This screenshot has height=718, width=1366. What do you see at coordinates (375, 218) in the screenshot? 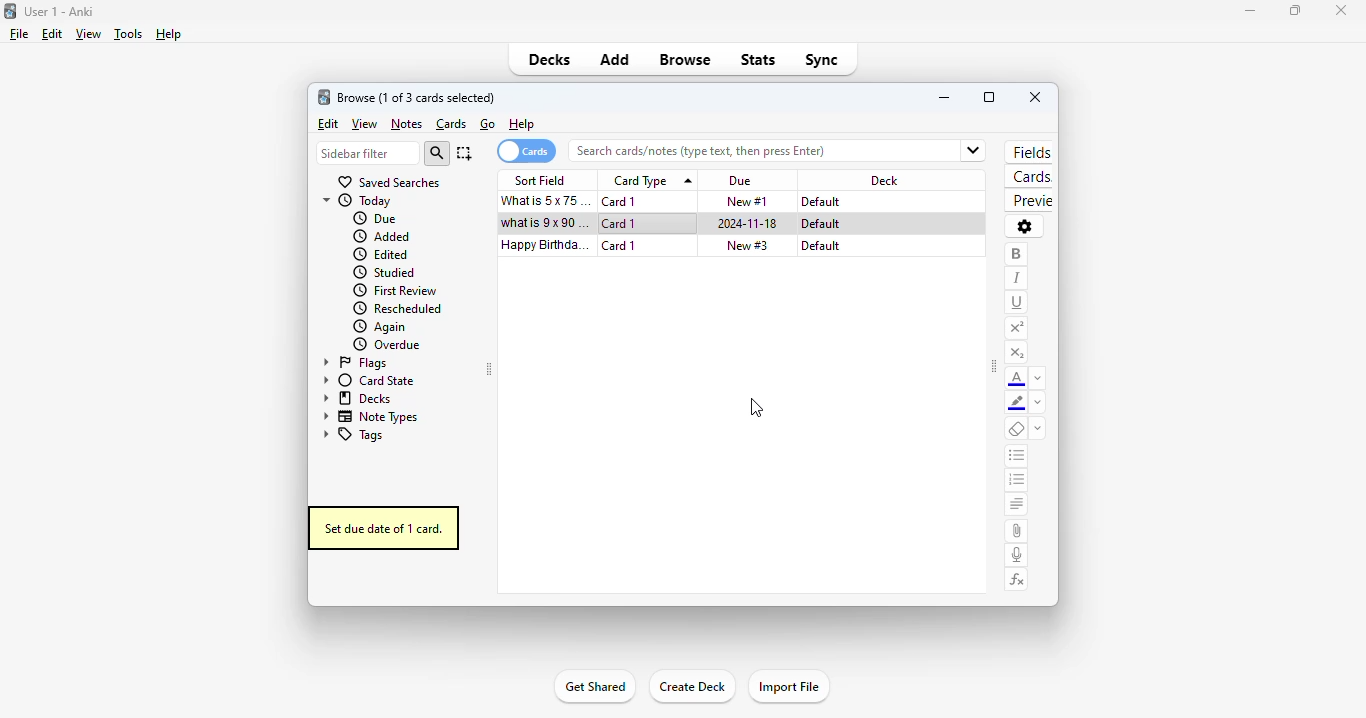
I see `due` at bounding box center [375, 218].